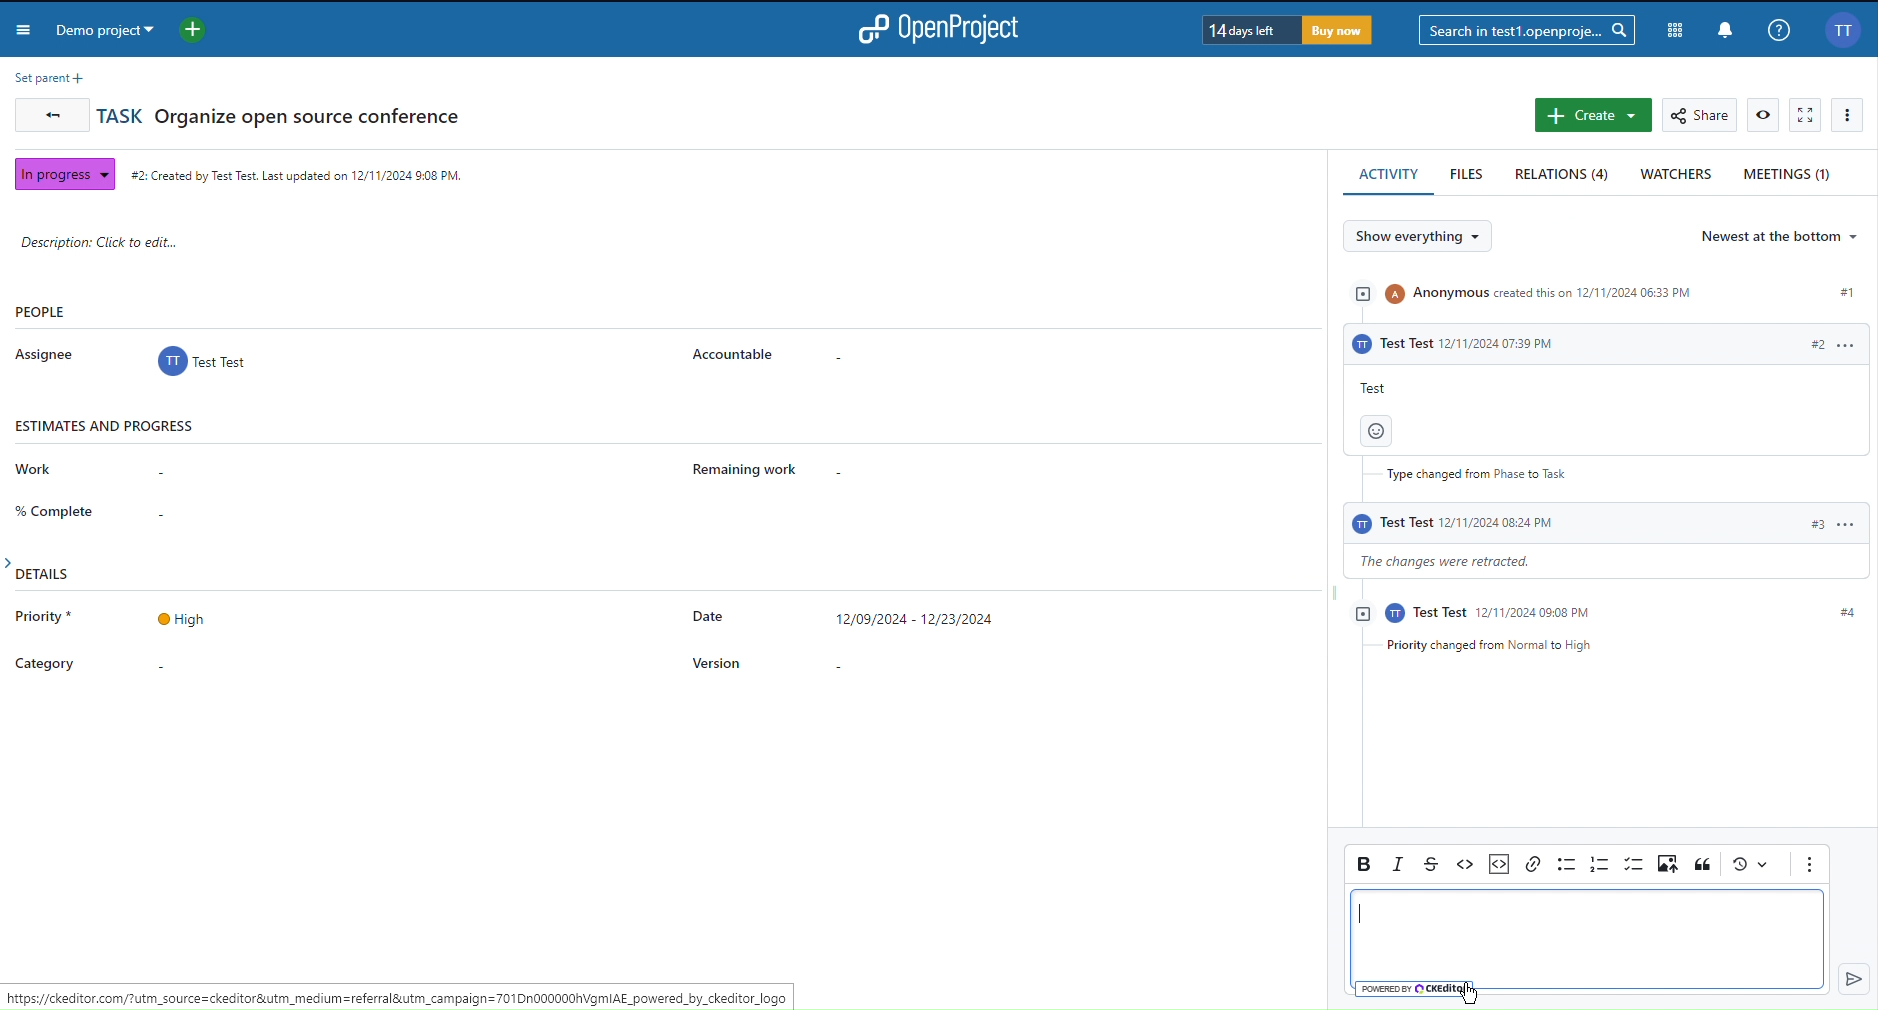 Image resolution: width=1878 pixels, height=1010 pixels. I want to click on Activity, so click(1390, 175).